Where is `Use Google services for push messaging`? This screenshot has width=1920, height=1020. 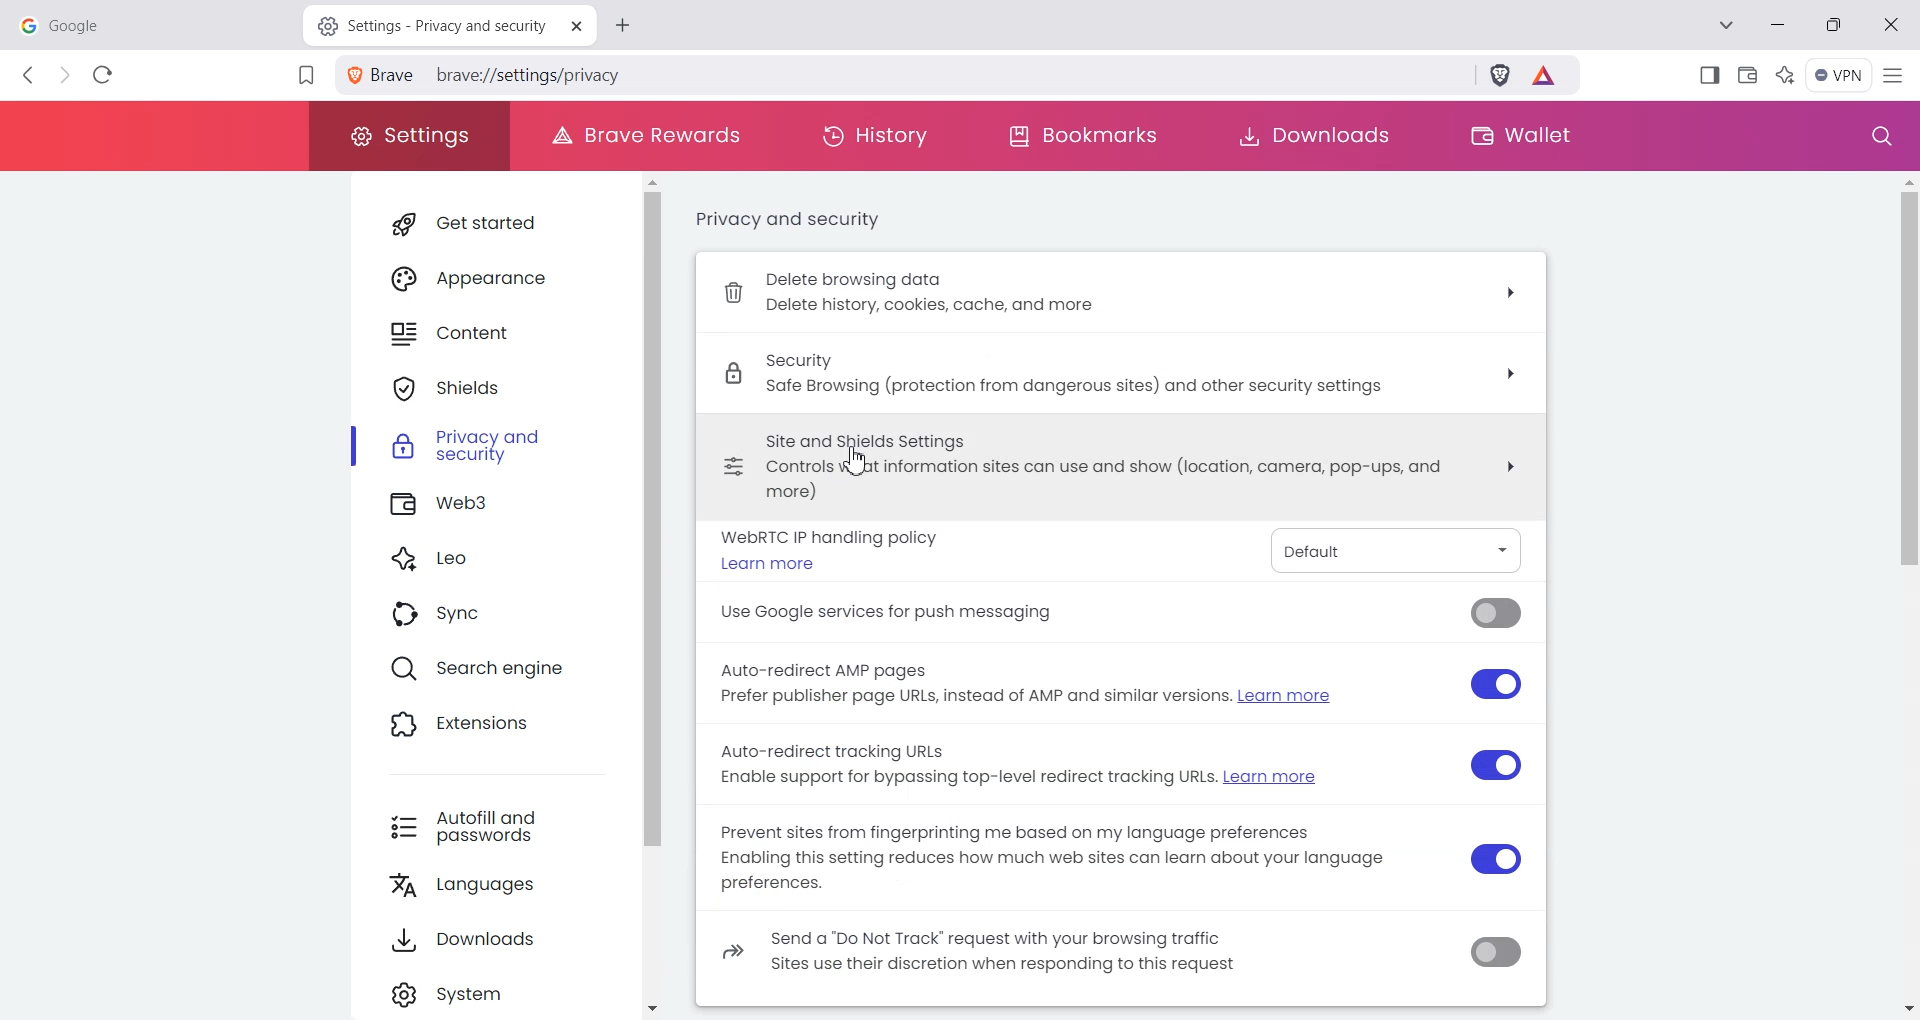 Use Google services for push messaging is located at coordinates (890, 614).